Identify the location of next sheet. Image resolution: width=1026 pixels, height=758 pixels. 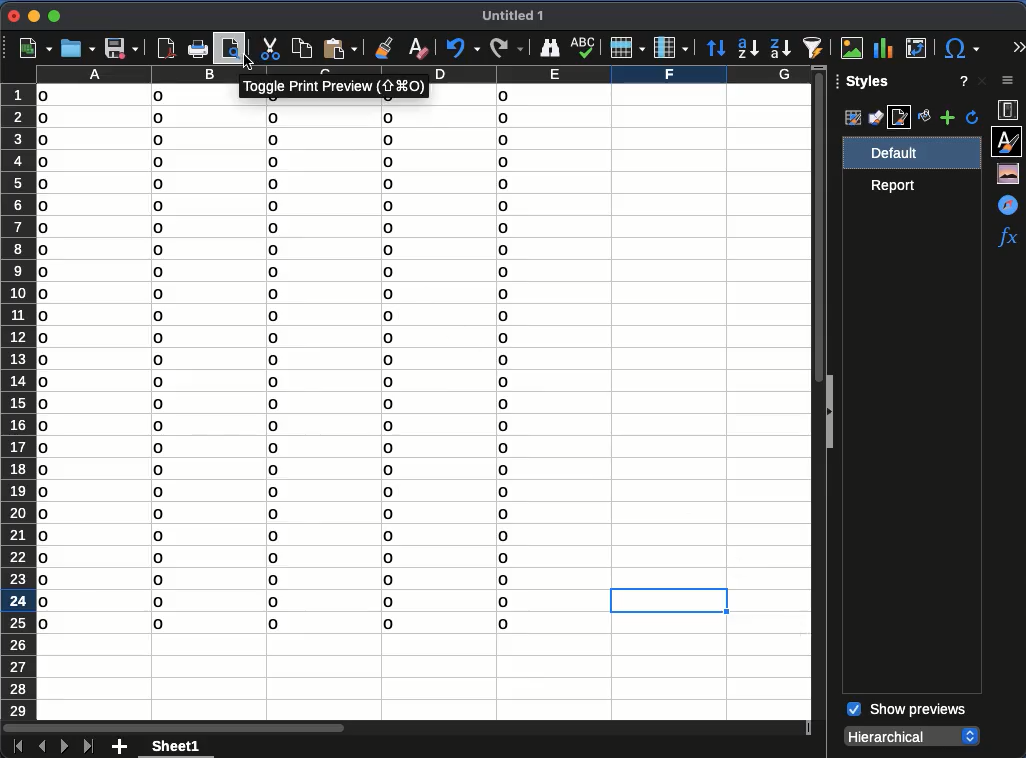
(62, 747).